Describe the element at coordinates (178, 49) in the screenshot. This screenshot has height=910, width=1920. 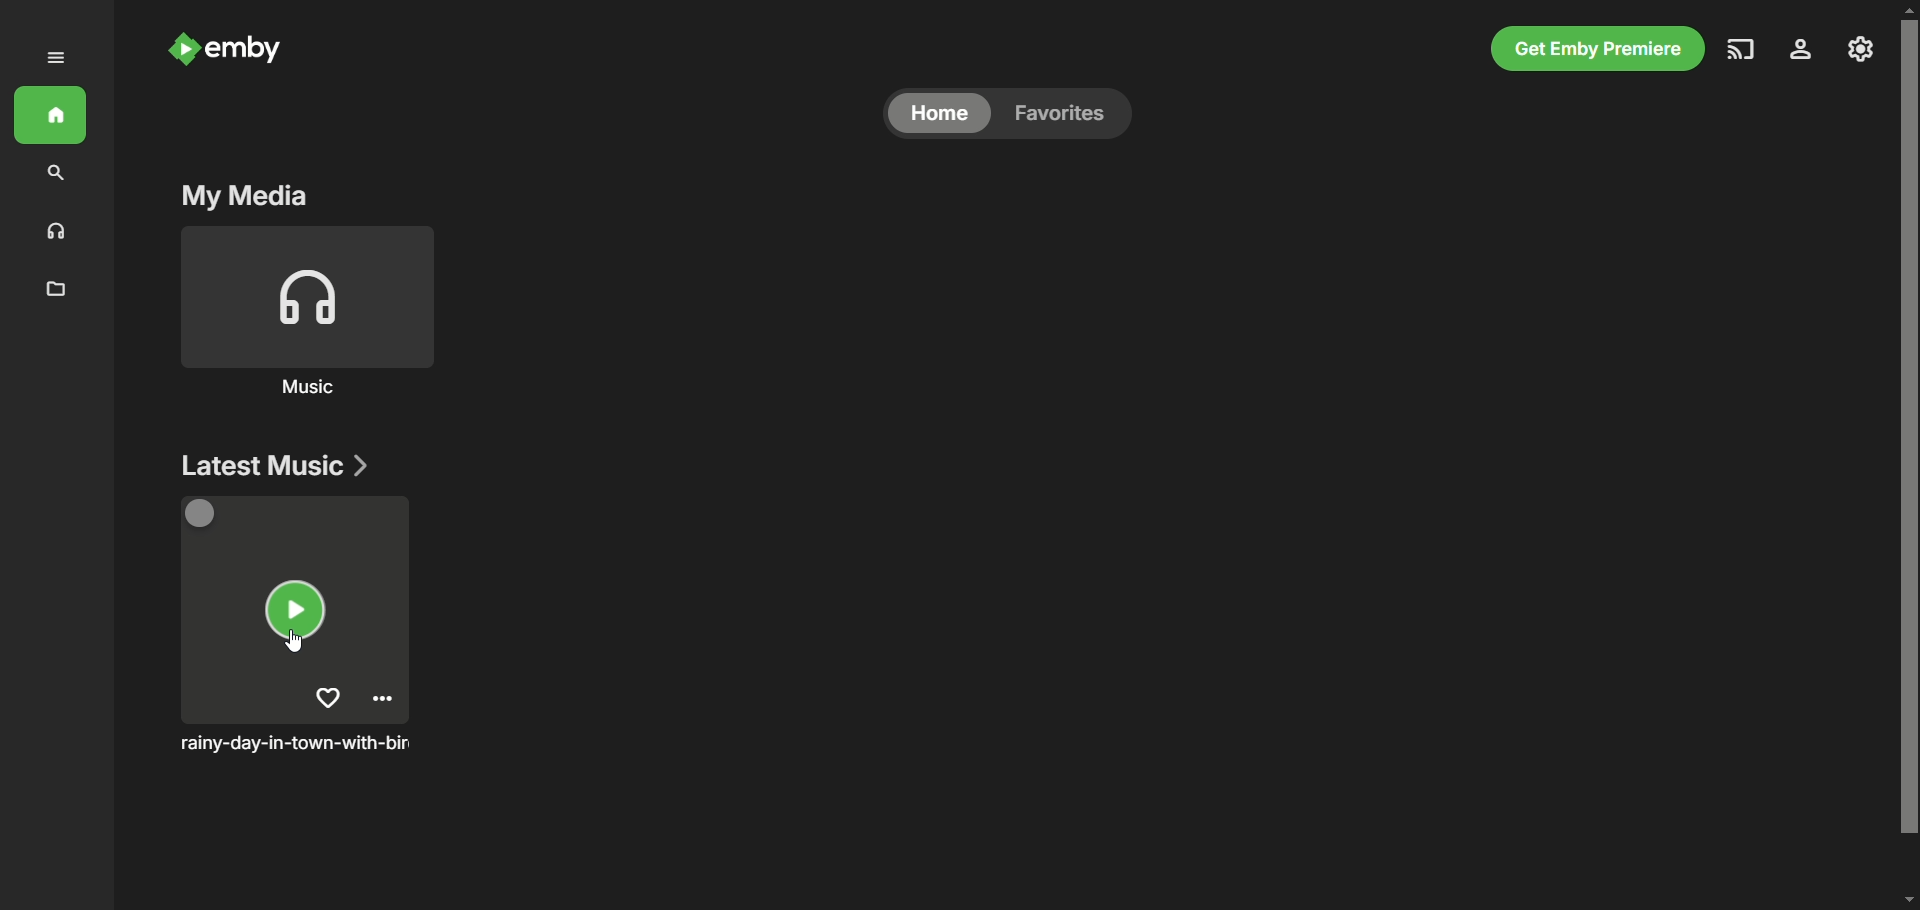
I see `logo` at that location.